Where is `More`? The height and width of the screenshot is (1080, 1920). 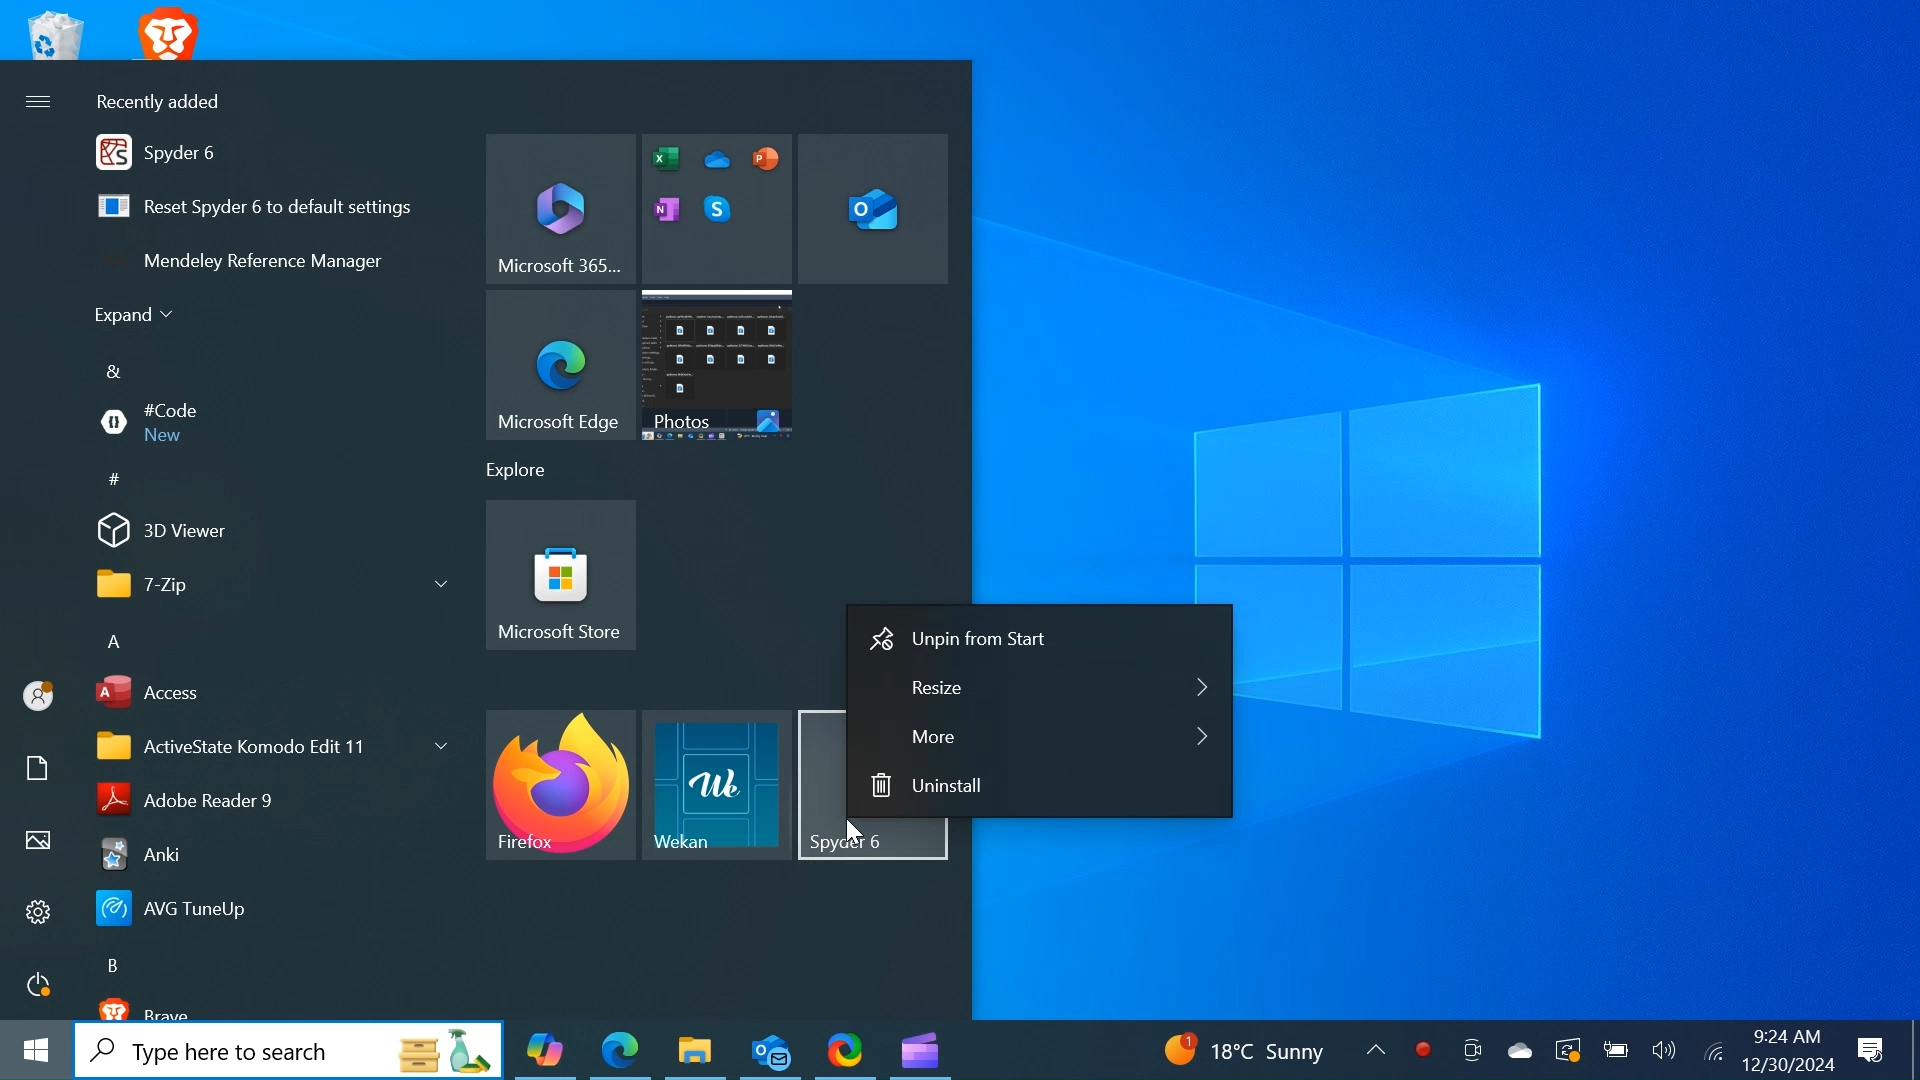
More is located at coordinates (1041, 739).